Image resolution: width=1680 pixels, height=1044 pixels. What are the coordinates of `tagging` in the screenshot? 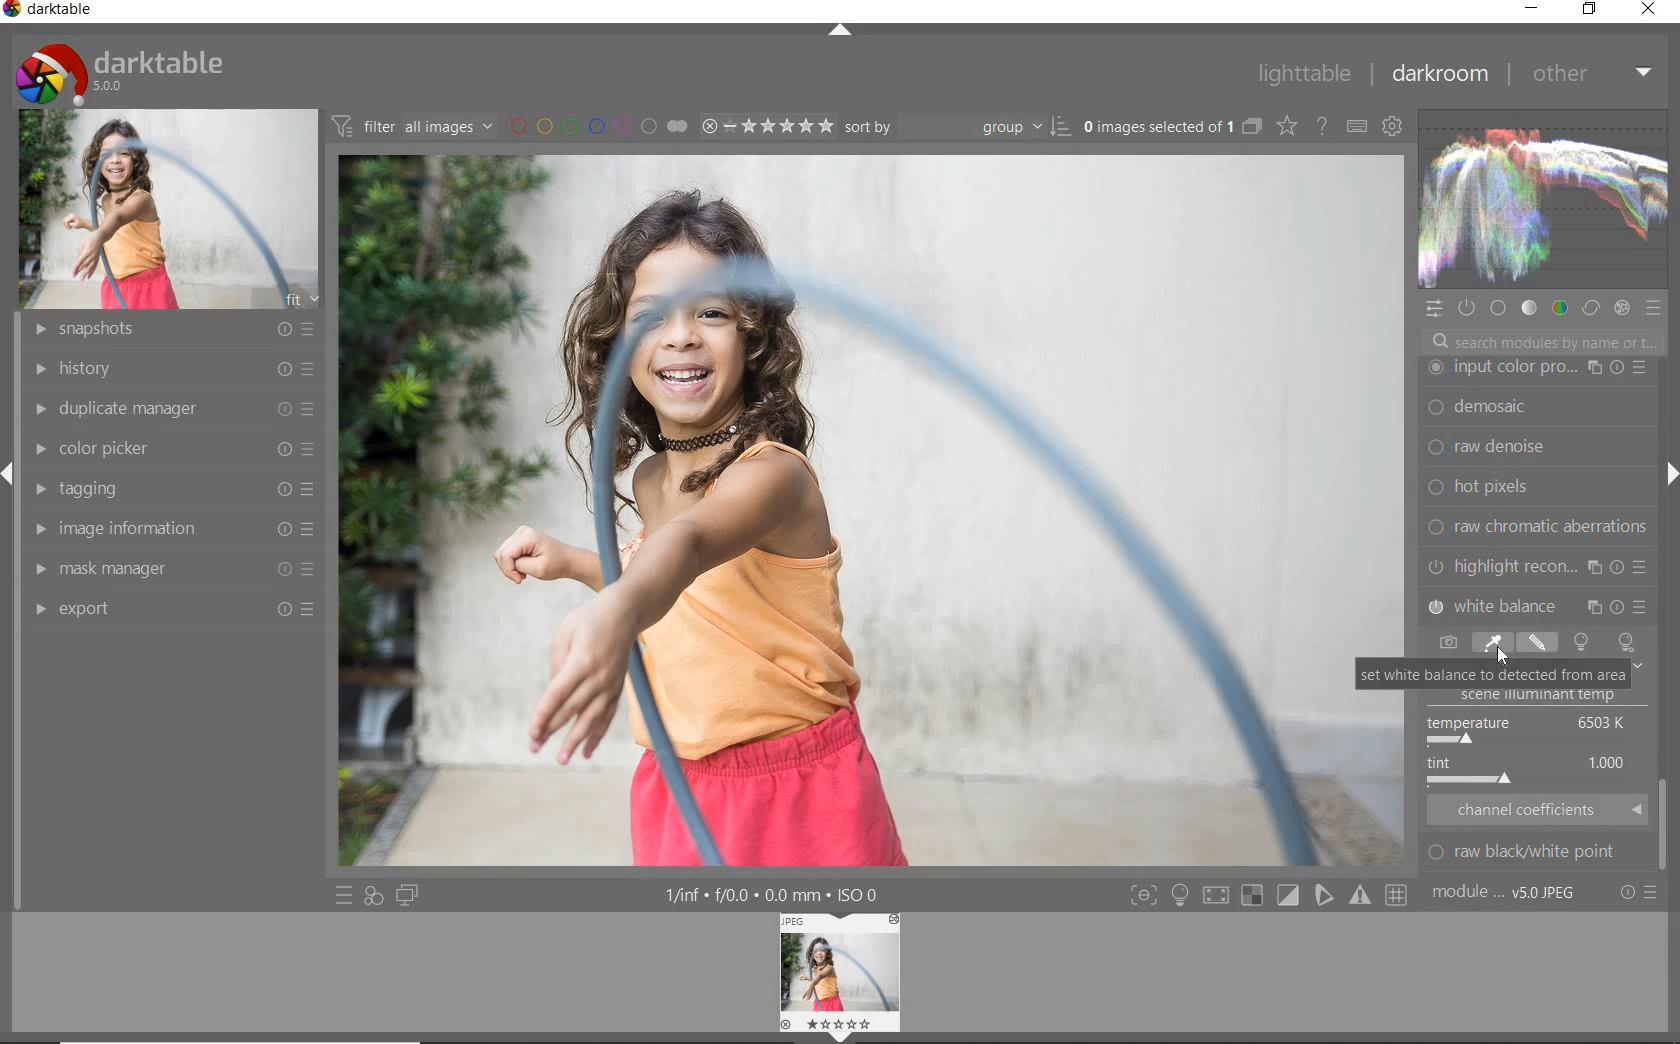 It's located at (172, 490).